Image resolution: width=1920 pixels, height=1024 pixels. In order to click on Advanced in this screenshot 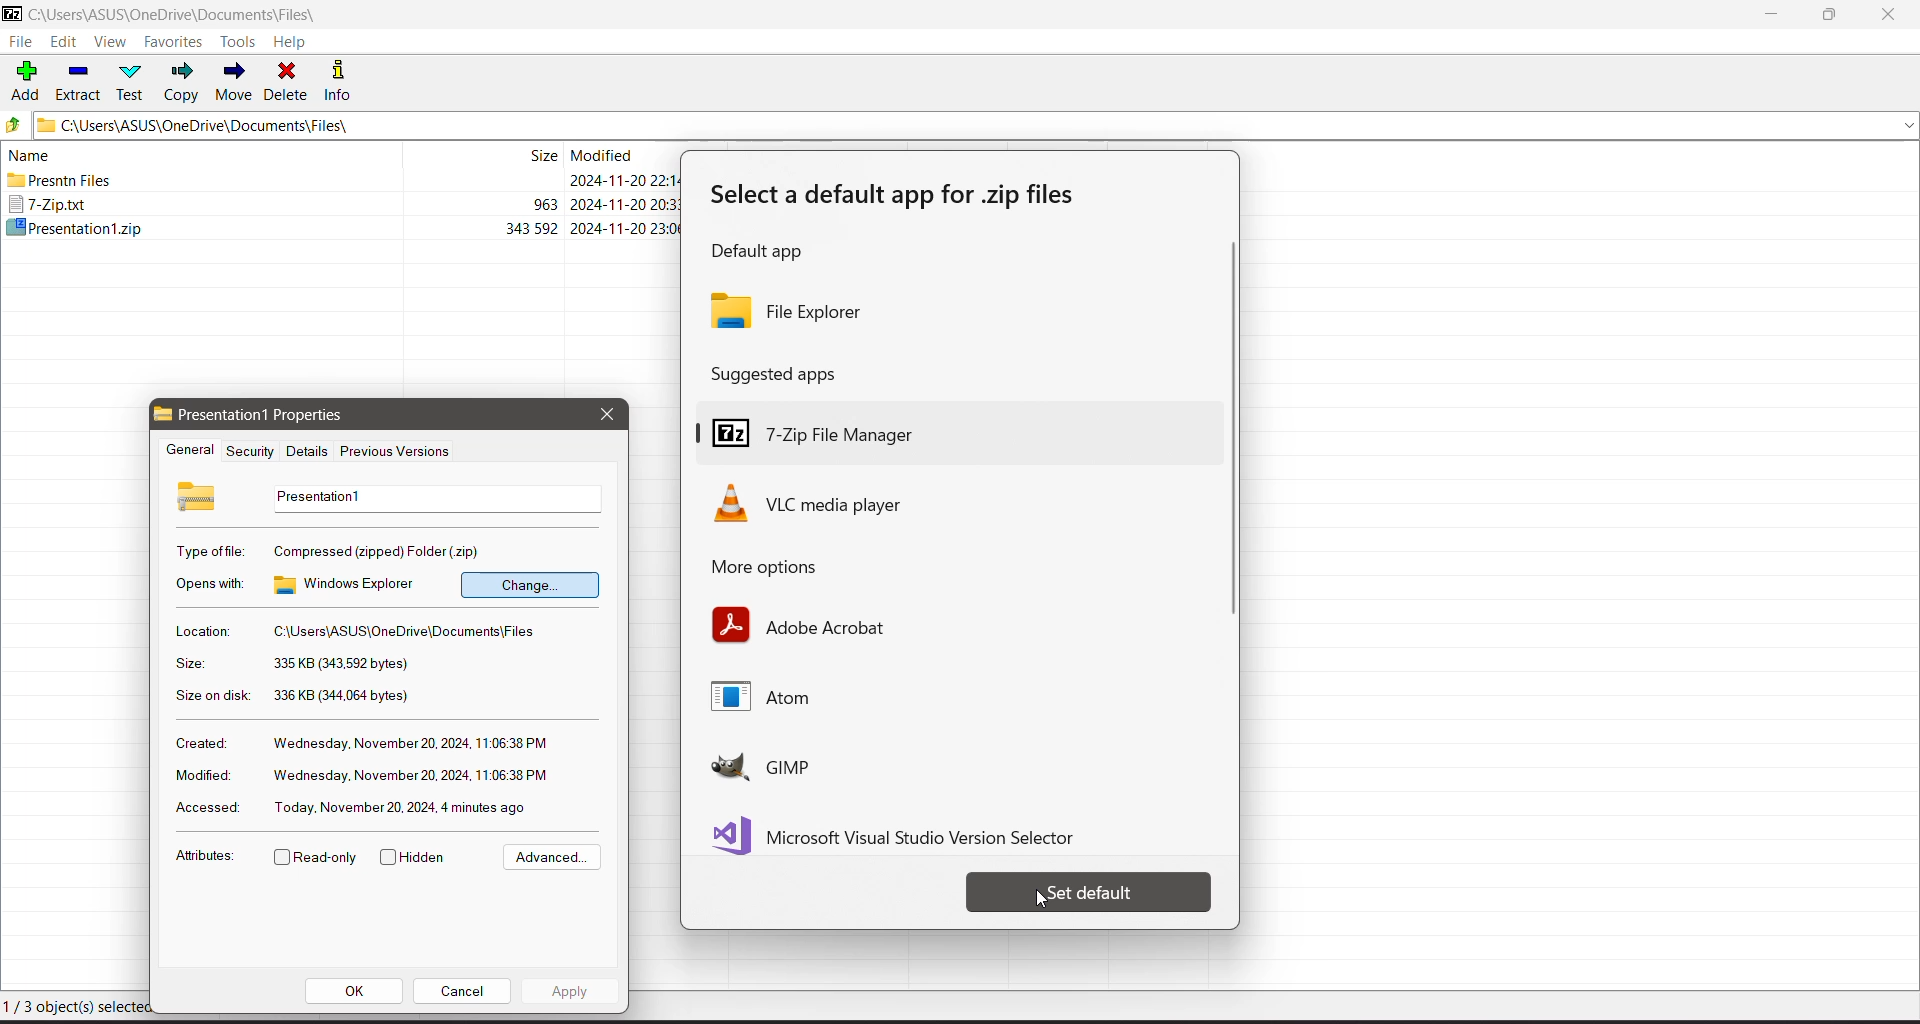, I will do `click(549, 858)`.